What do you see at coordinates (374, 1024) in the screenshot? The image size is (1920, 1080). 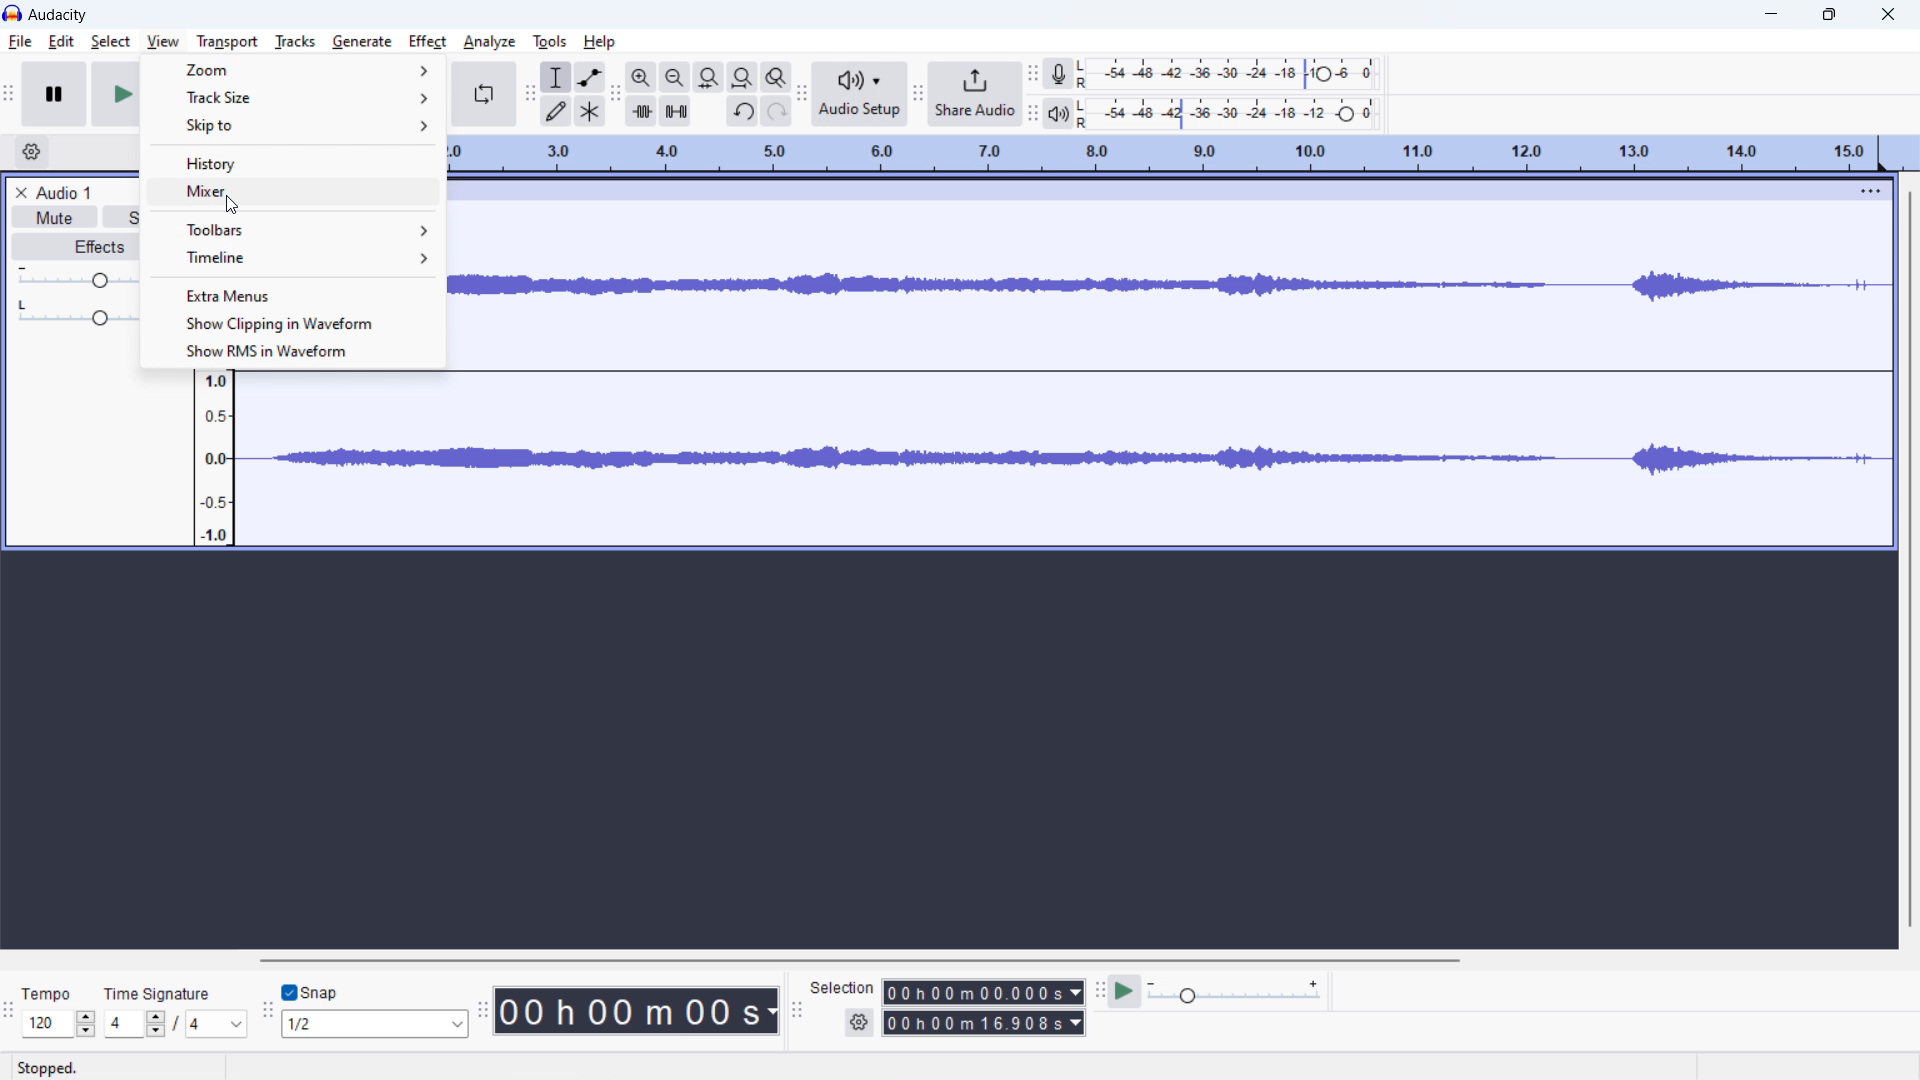 I see `select snap` at bounding box center [374, 1024].